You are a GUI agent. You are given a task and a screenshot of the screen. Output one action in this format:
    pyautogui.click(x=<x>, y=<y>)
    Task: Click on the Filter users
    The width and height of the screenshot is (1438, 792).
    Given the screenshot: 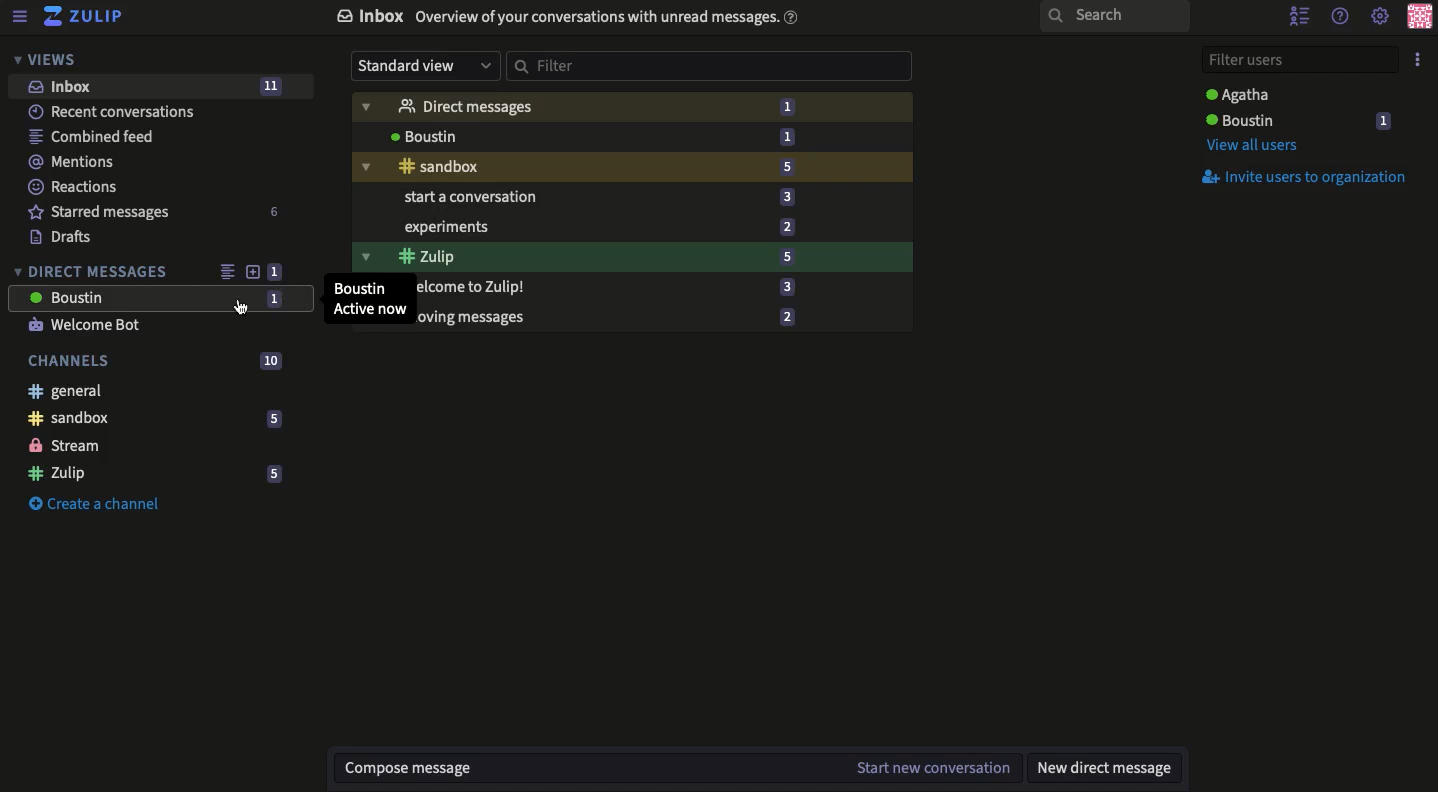 What is the action you would take?
    pyautogui.click(x=1302, y=61)
    